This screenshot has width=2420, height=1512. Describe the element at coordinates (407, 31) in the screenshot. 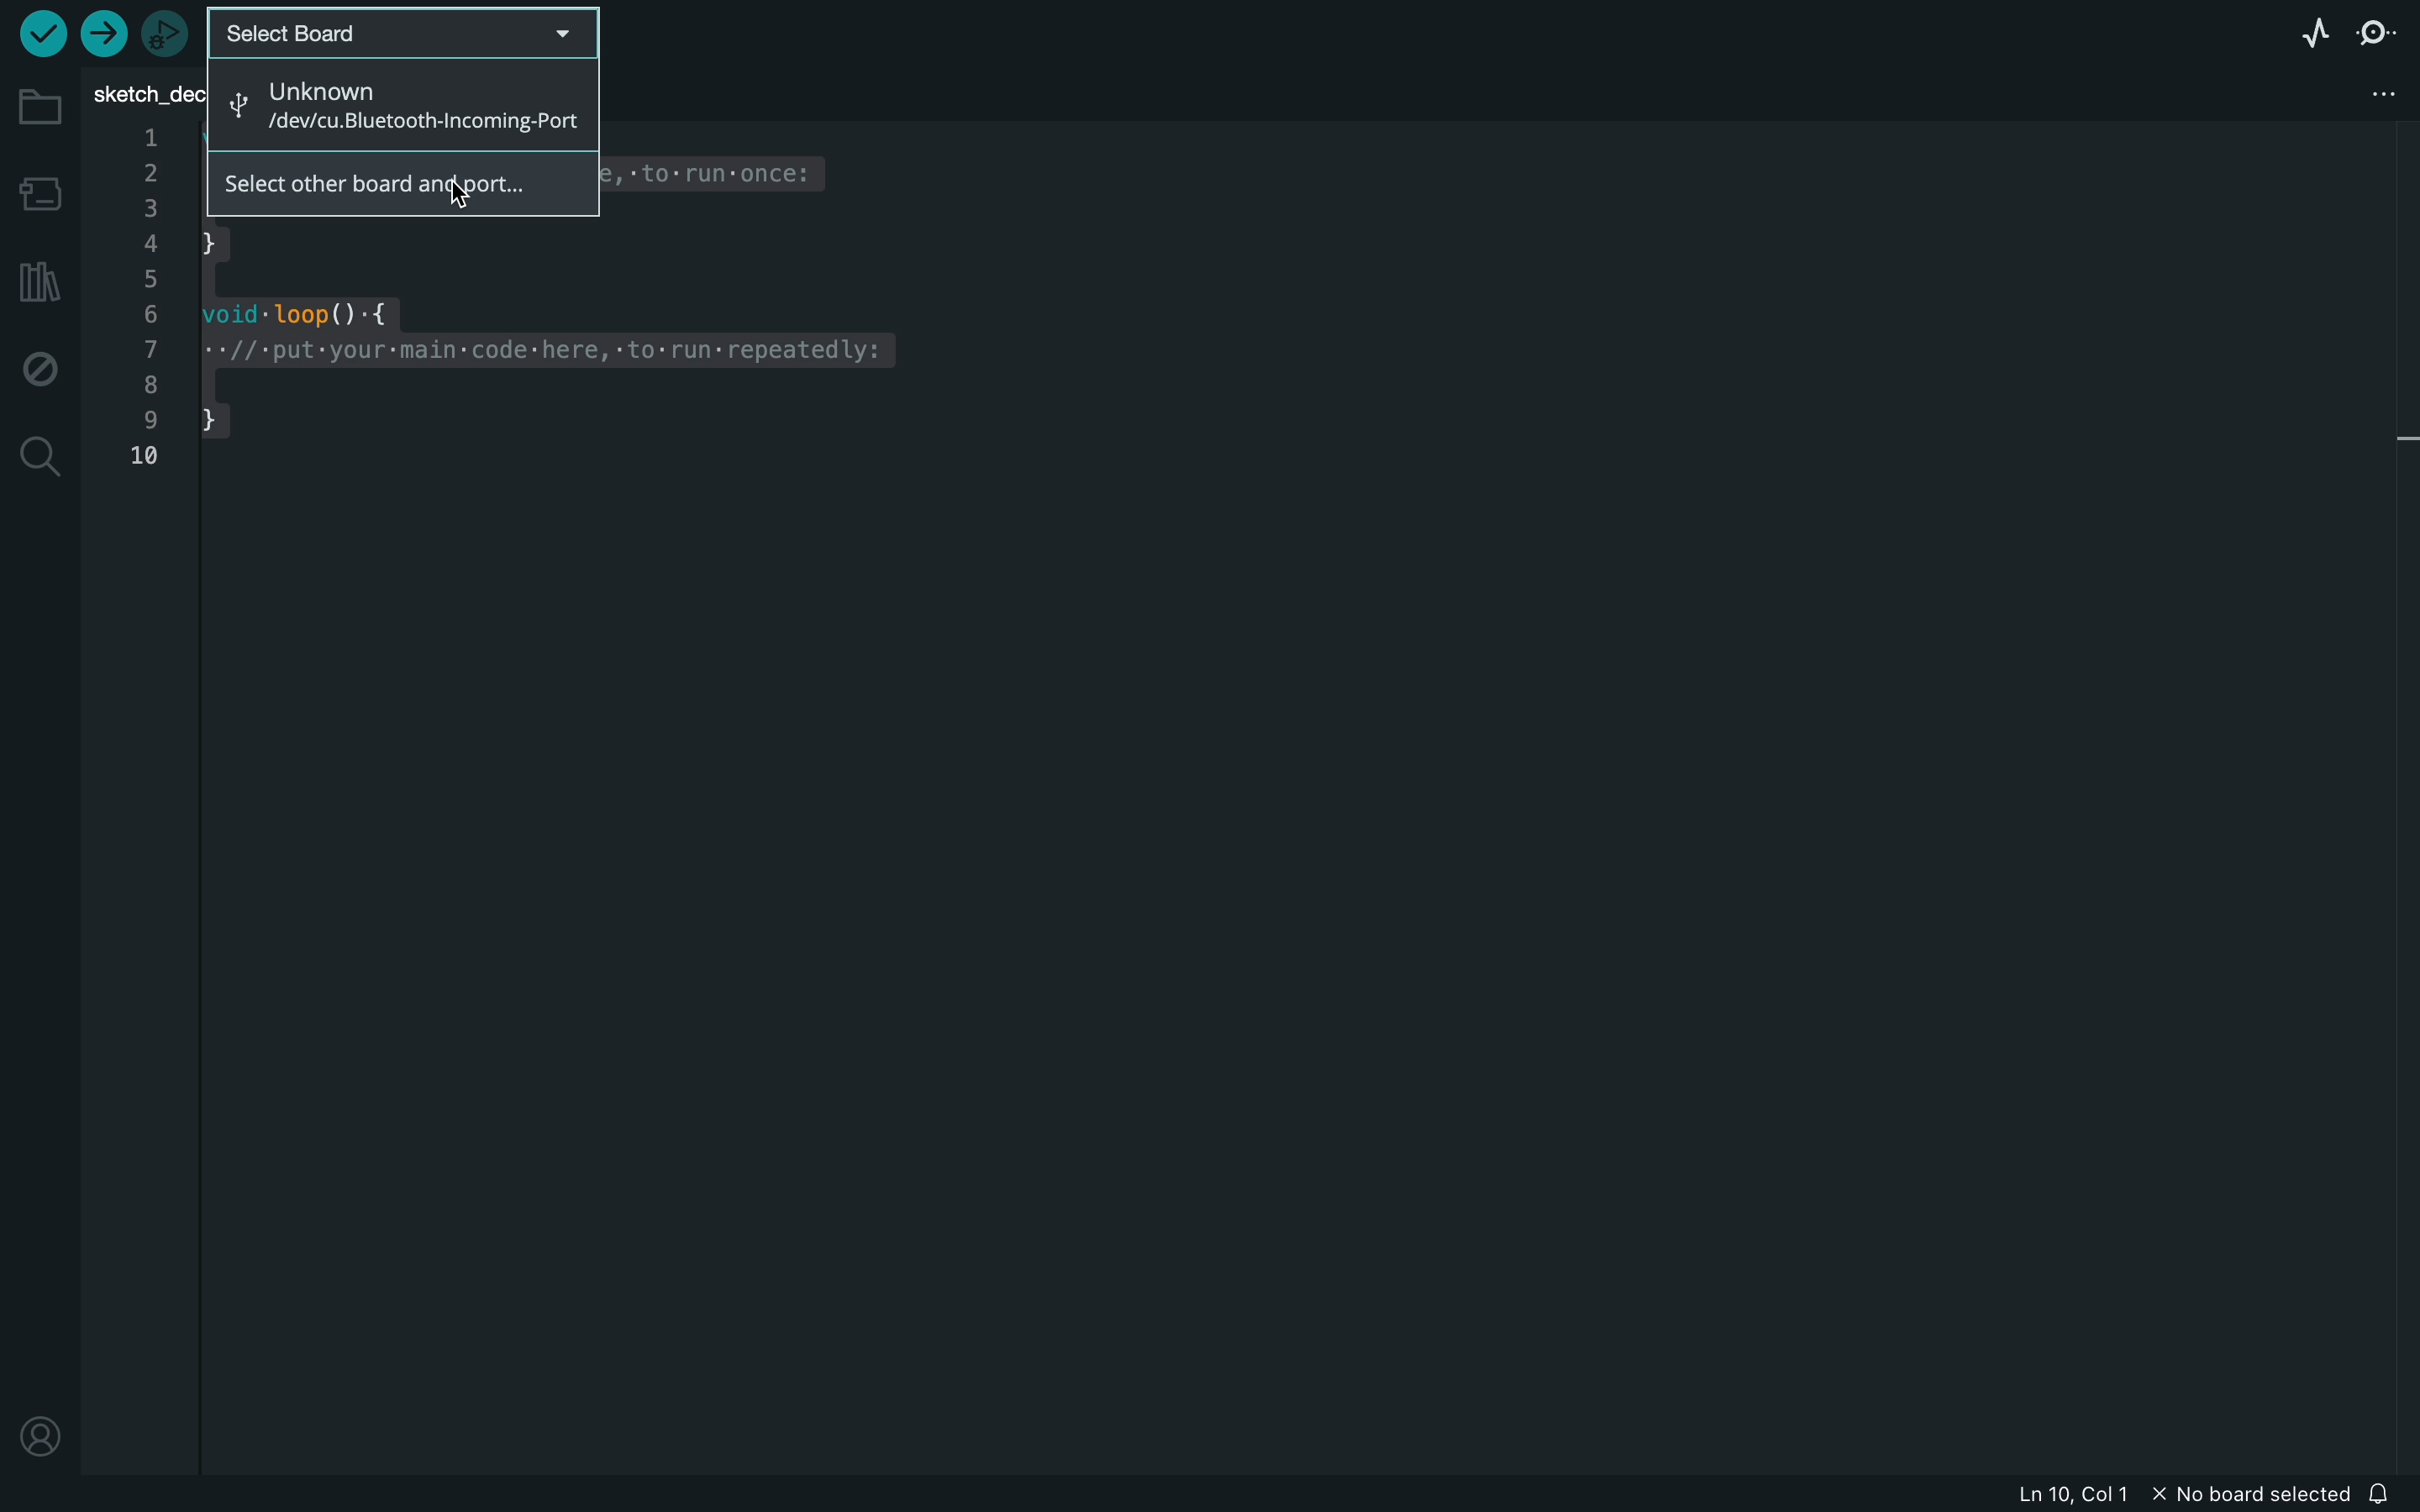

I see `board selecter` at that location.